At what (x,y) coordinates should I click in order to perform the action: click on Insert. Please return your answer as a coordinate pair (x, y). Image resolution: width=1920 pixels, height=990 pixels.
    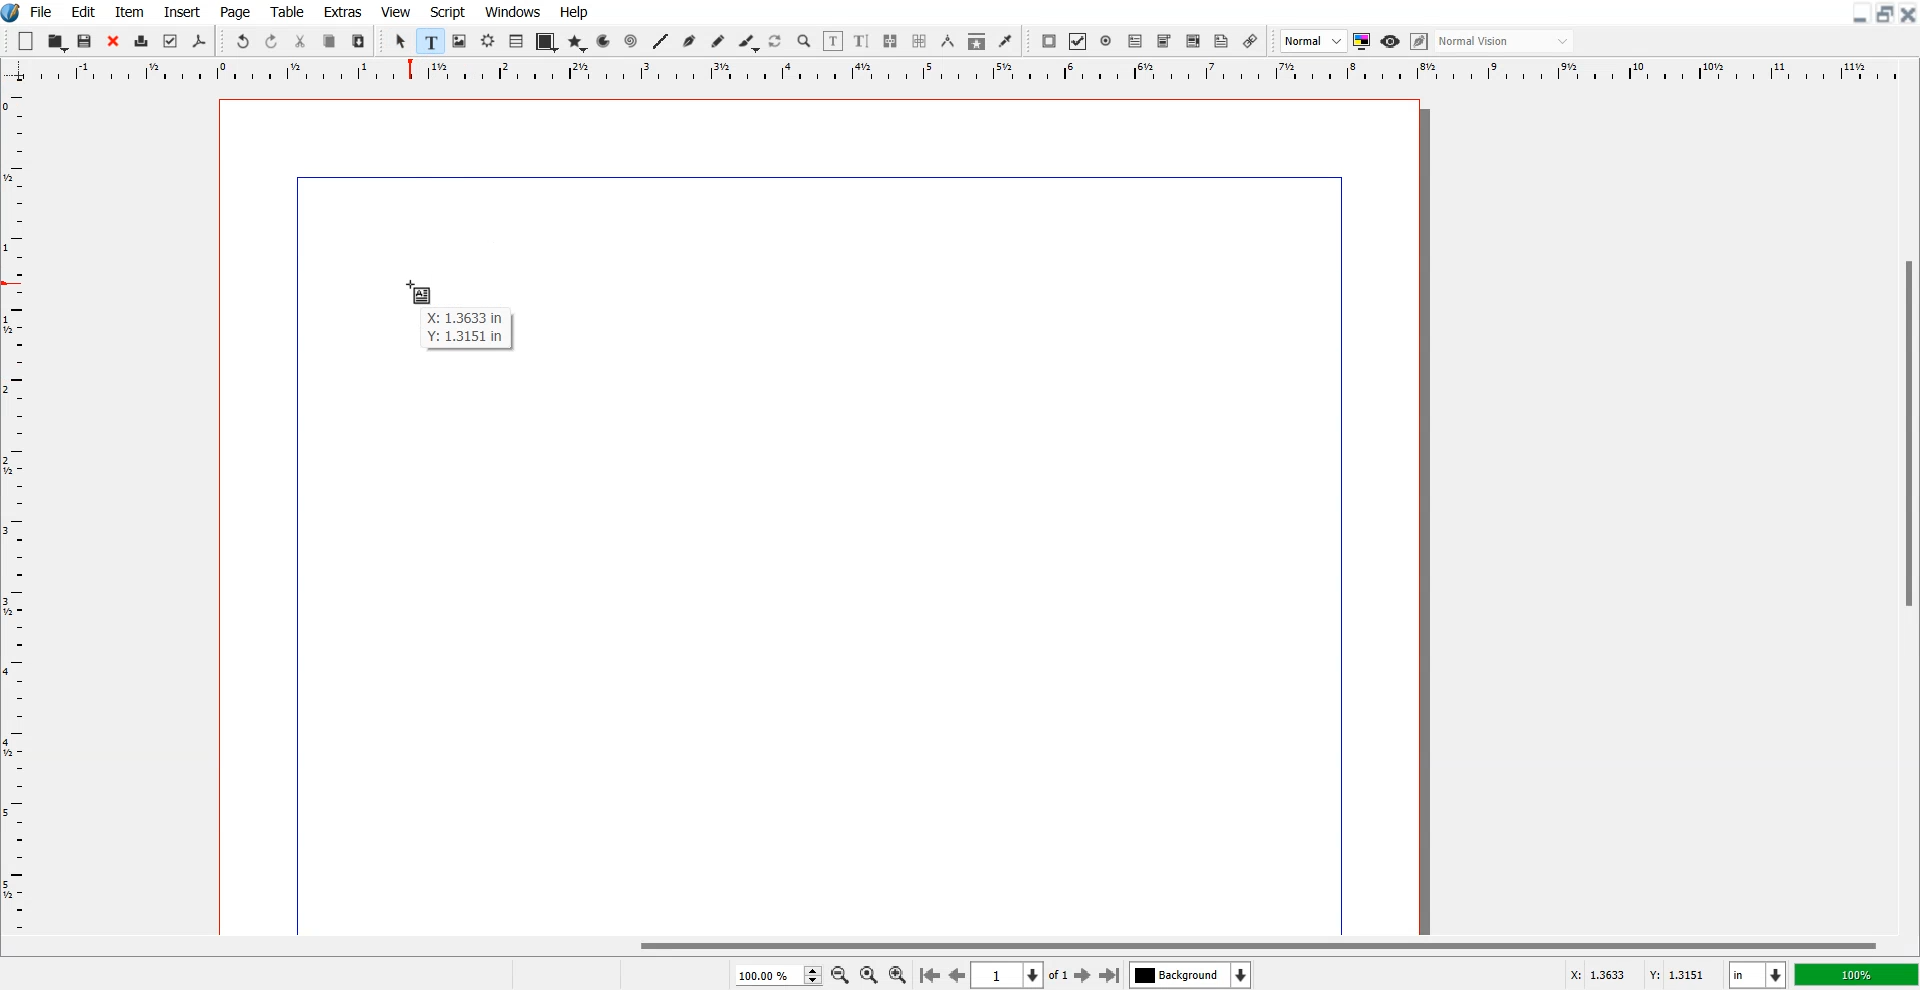
    Looking at the image, I should click on (181, 12).